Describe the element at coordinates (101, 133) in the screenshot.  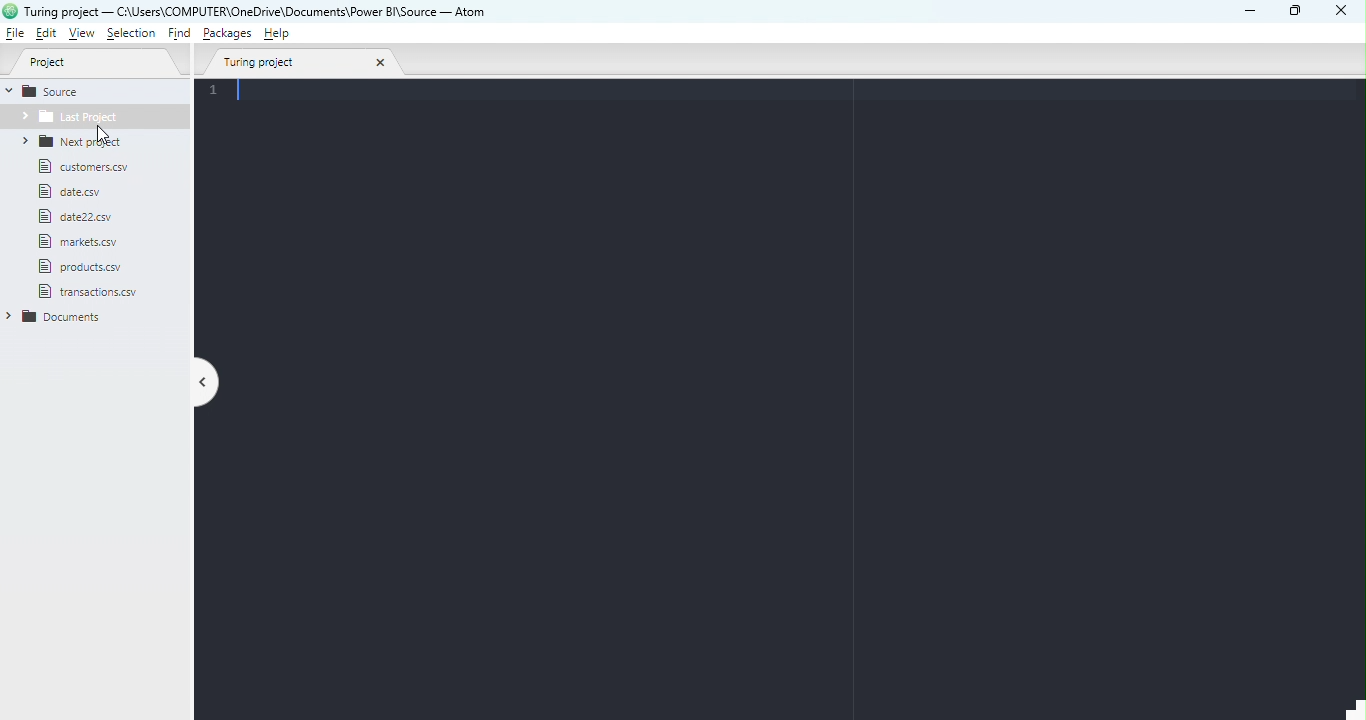
I see `cursor` at that location.